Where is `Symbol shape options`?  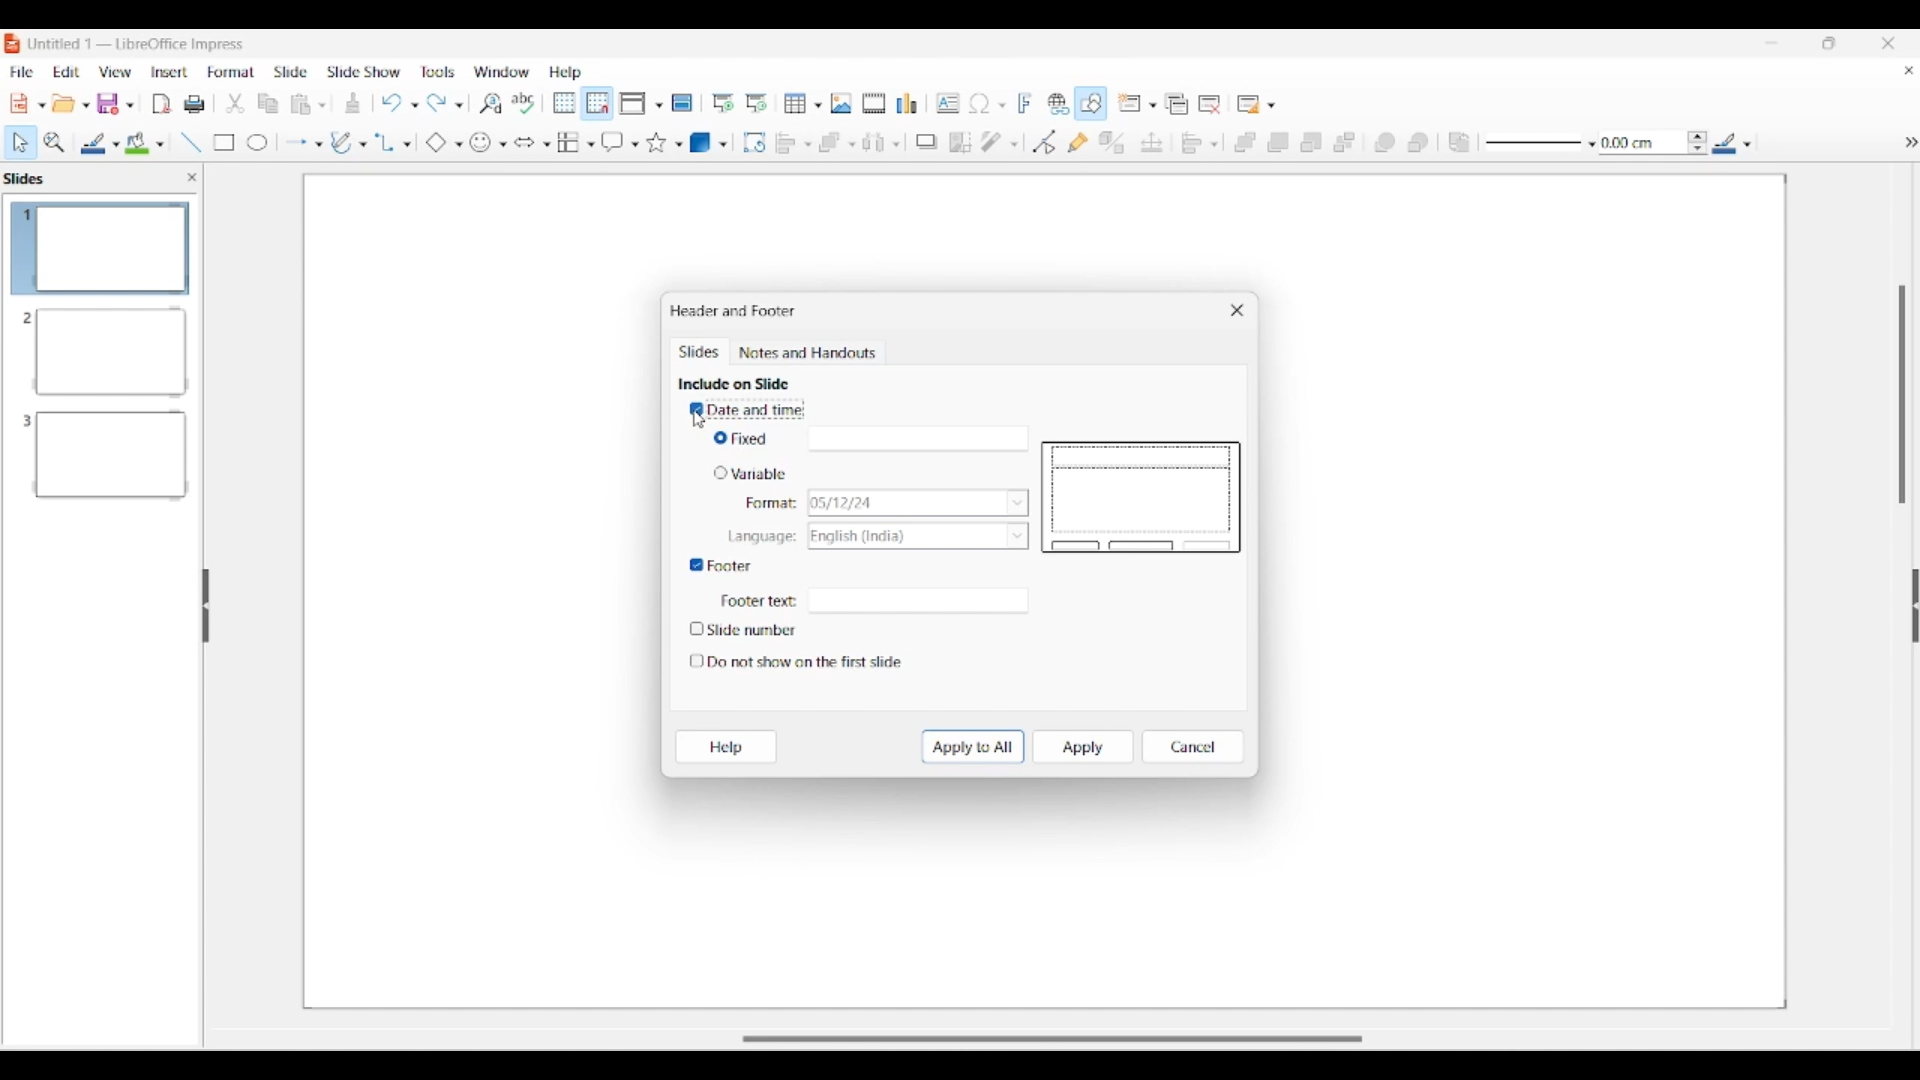 Symbol shape options is located at coordinates (489, 143).